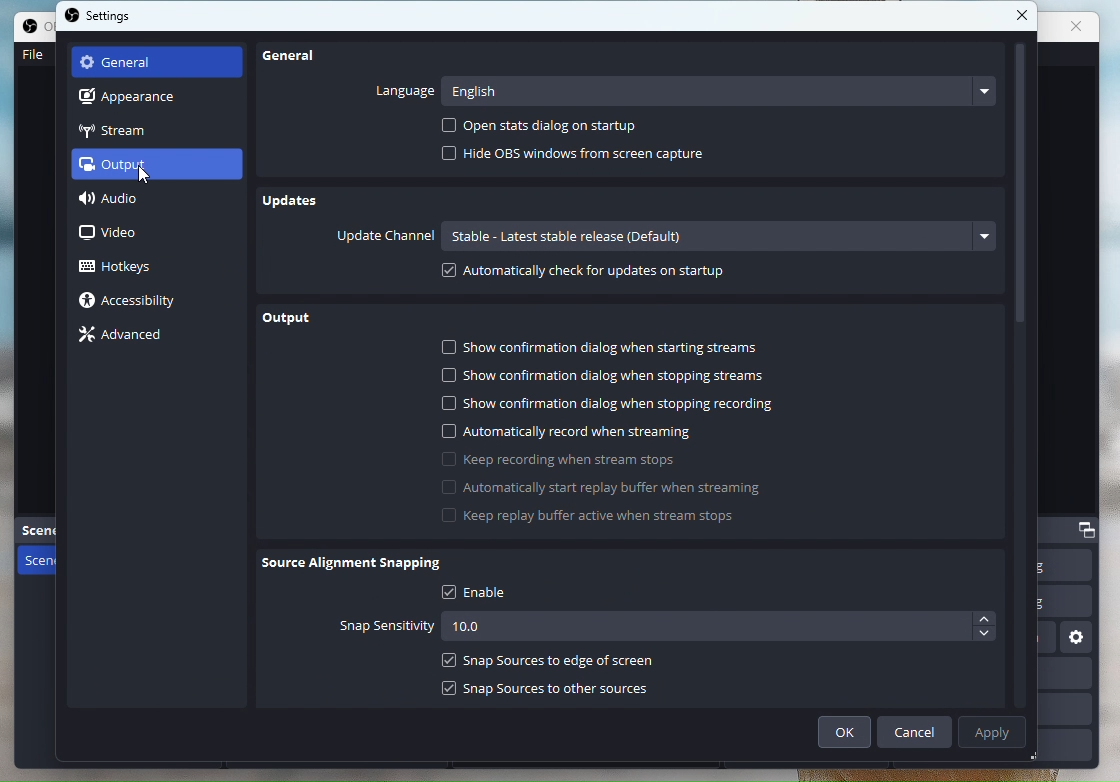 The image size is (1120, 782). I want to click on Apperance, so click(139, 94).